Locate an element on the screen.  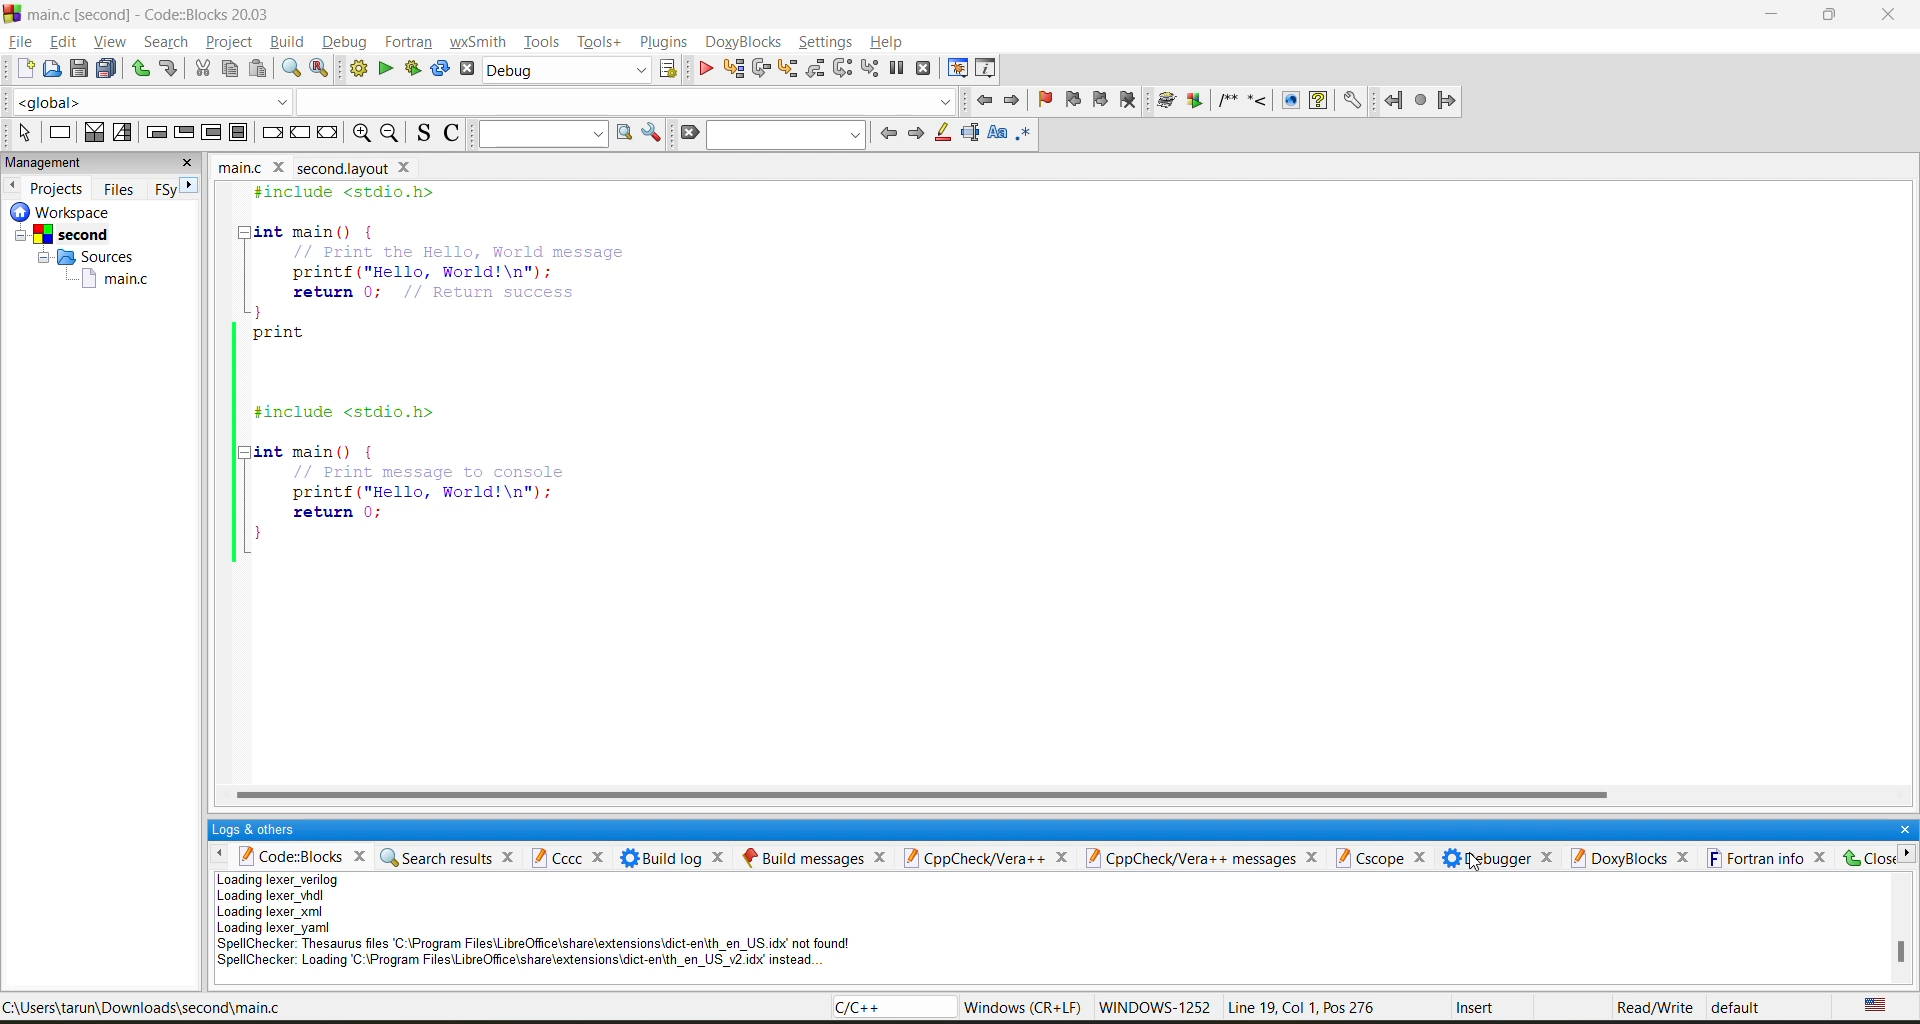
jump back is located at coordinates (990, 99).